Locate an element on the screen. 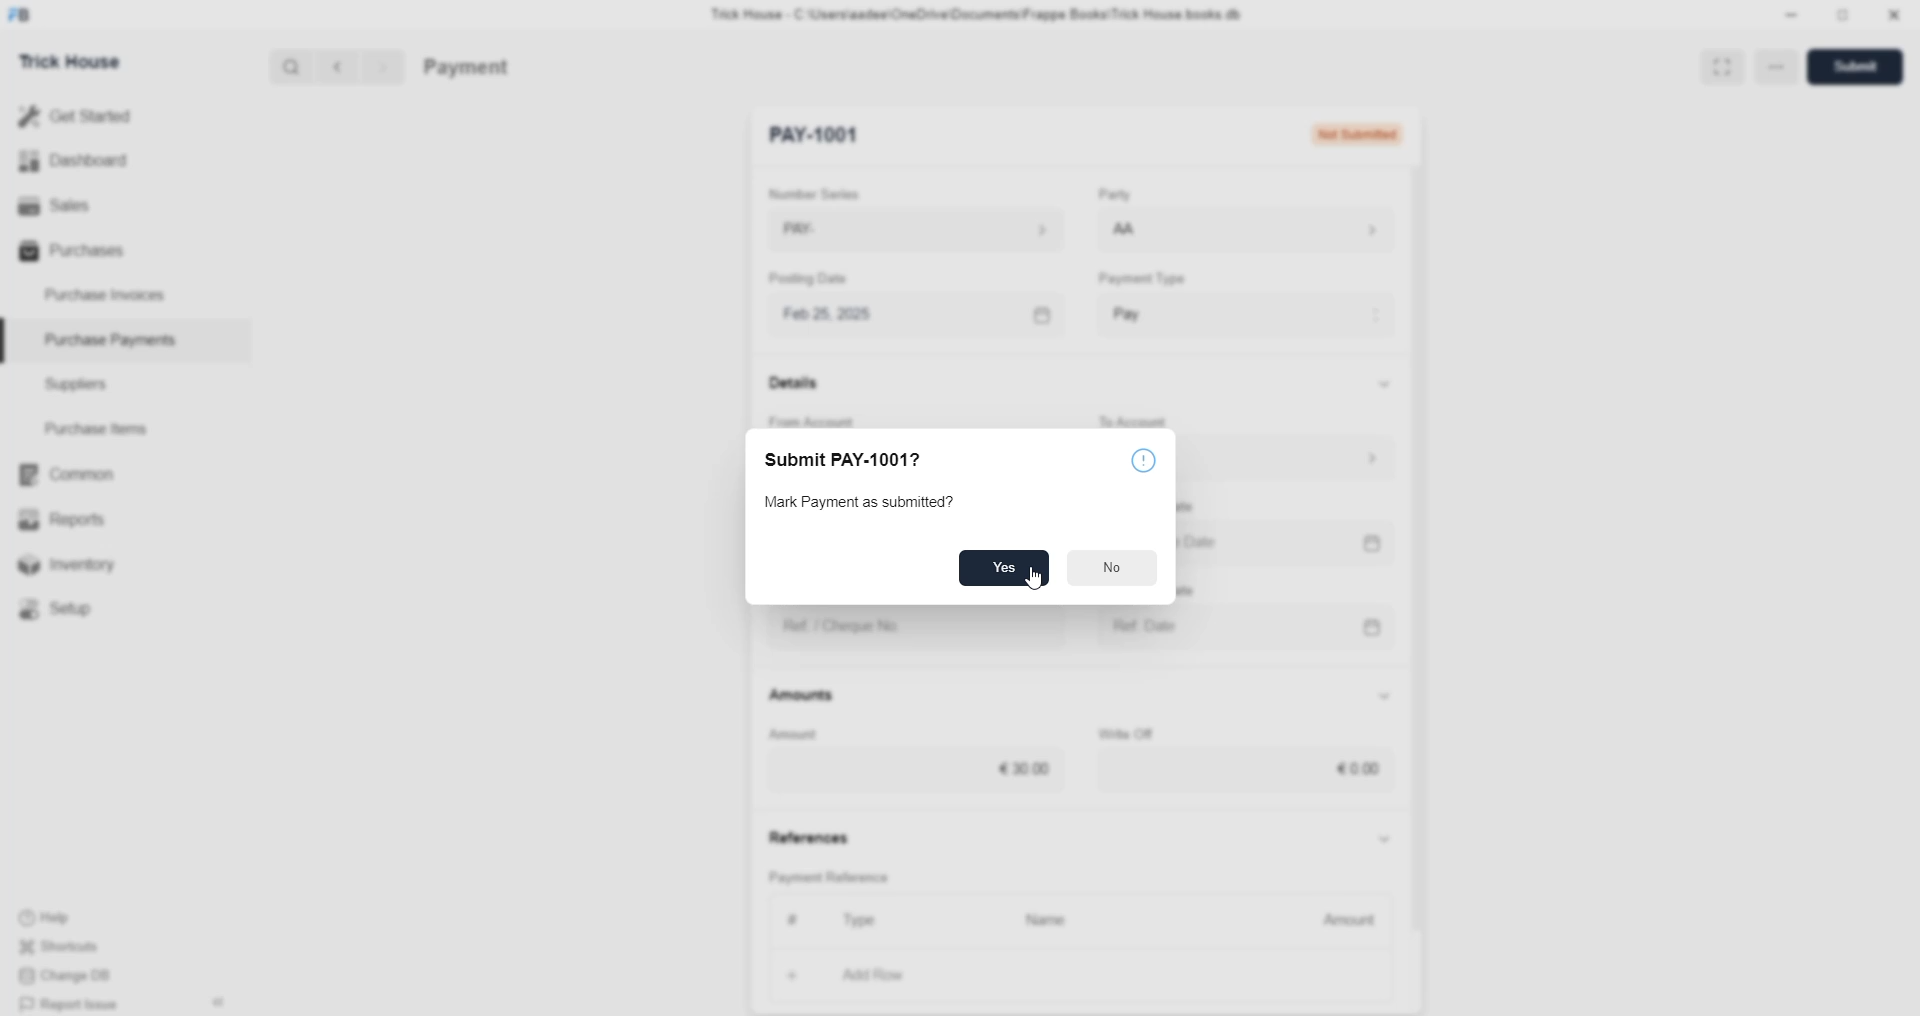  EXPAND is located at coordinates (1726, 63).